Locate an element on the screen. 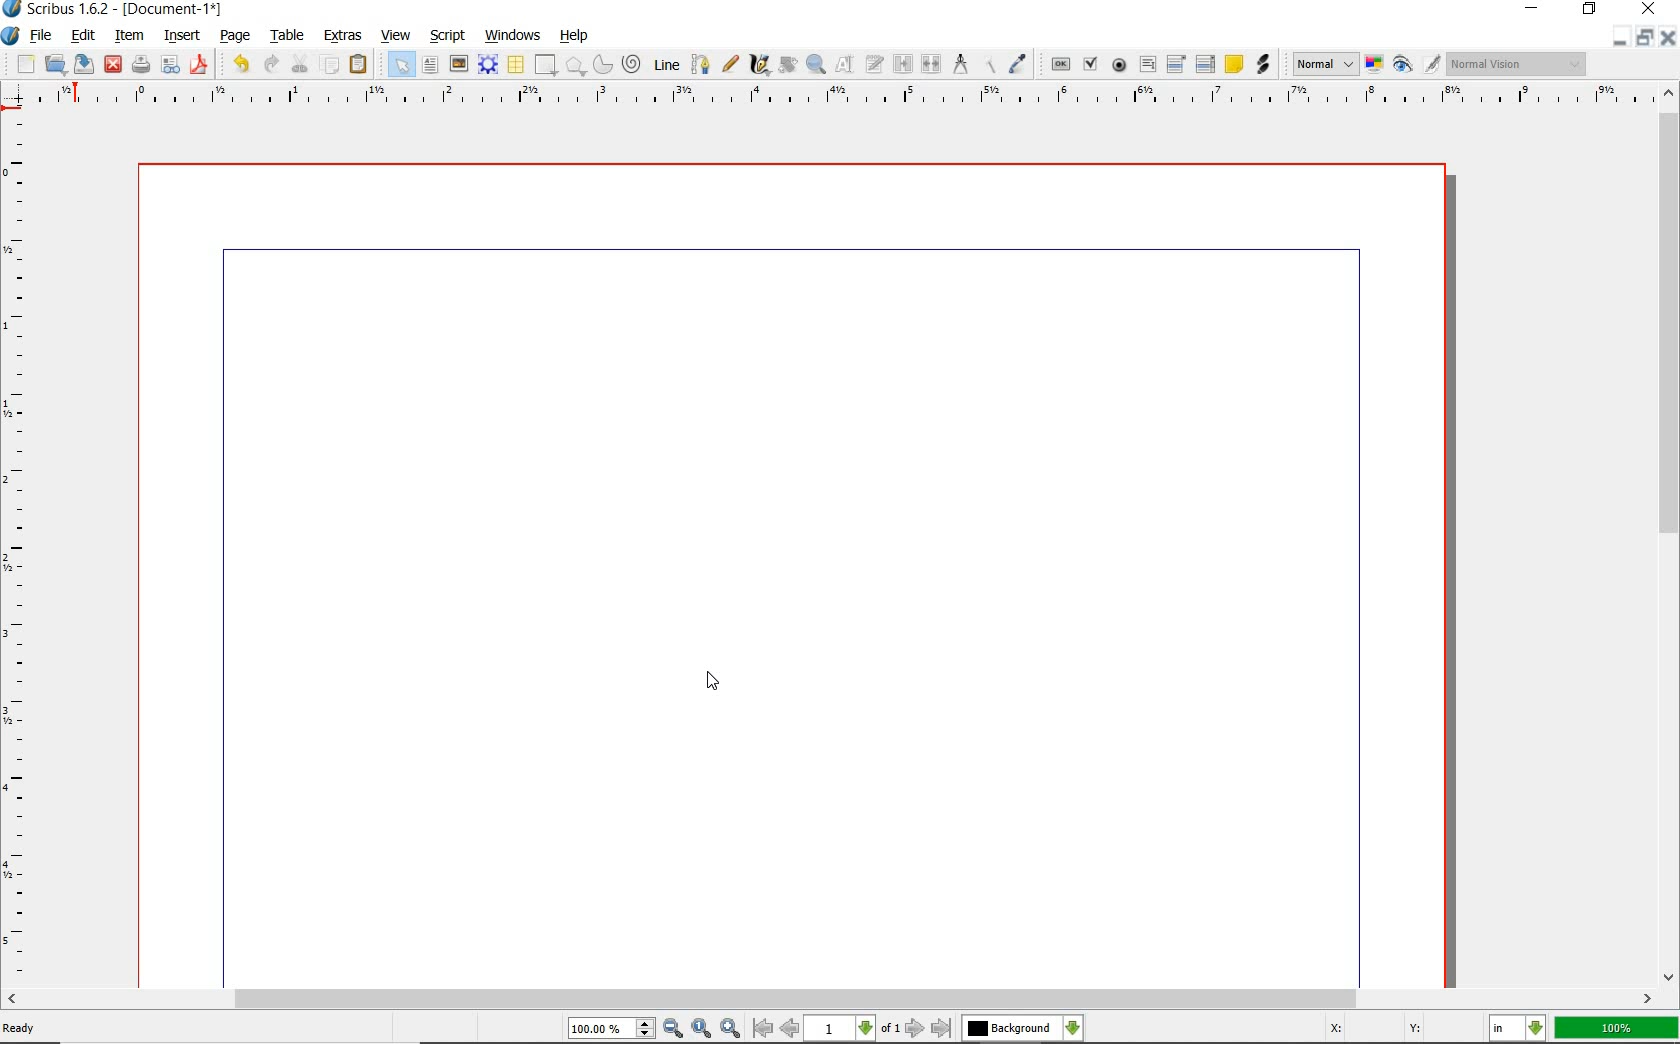 Image resolution: width=1680 pixels, height=1044 pixels. print is located at coordinates (140, 64).